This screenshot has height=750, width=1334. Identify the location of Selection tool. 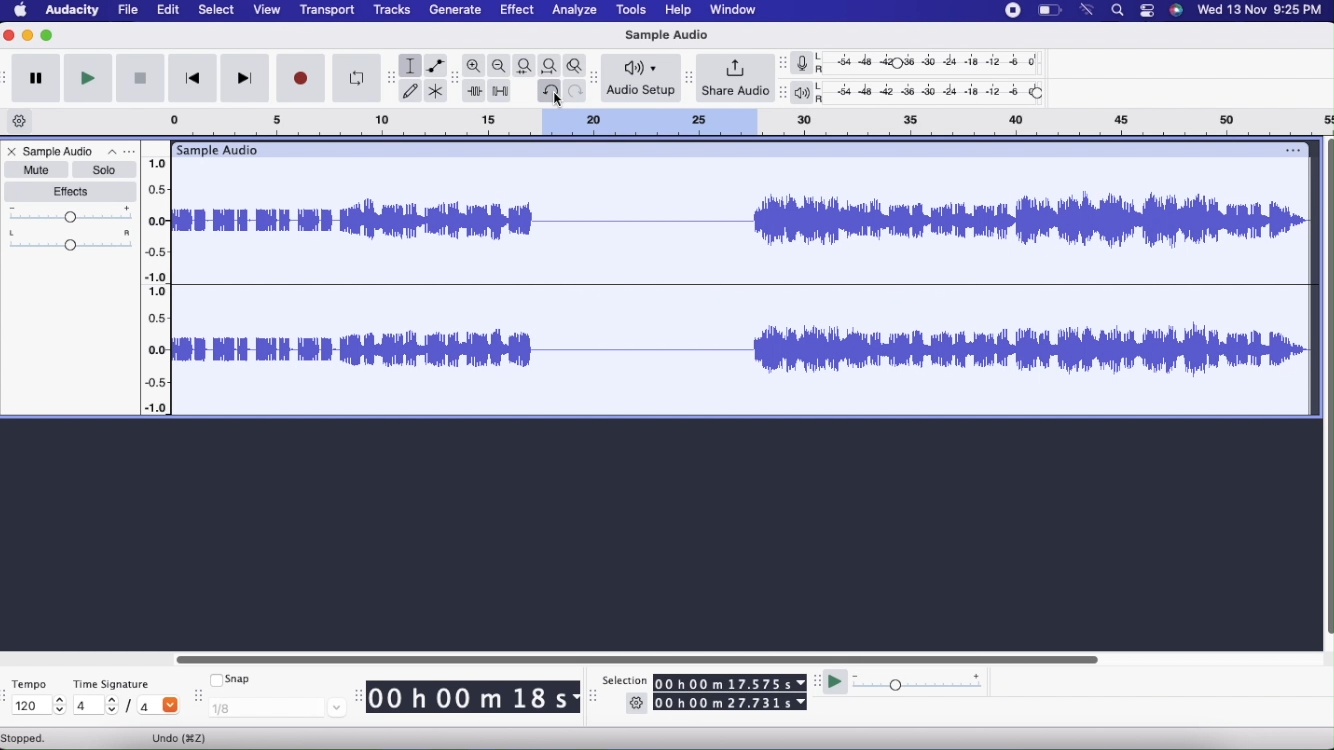
(410, 67).